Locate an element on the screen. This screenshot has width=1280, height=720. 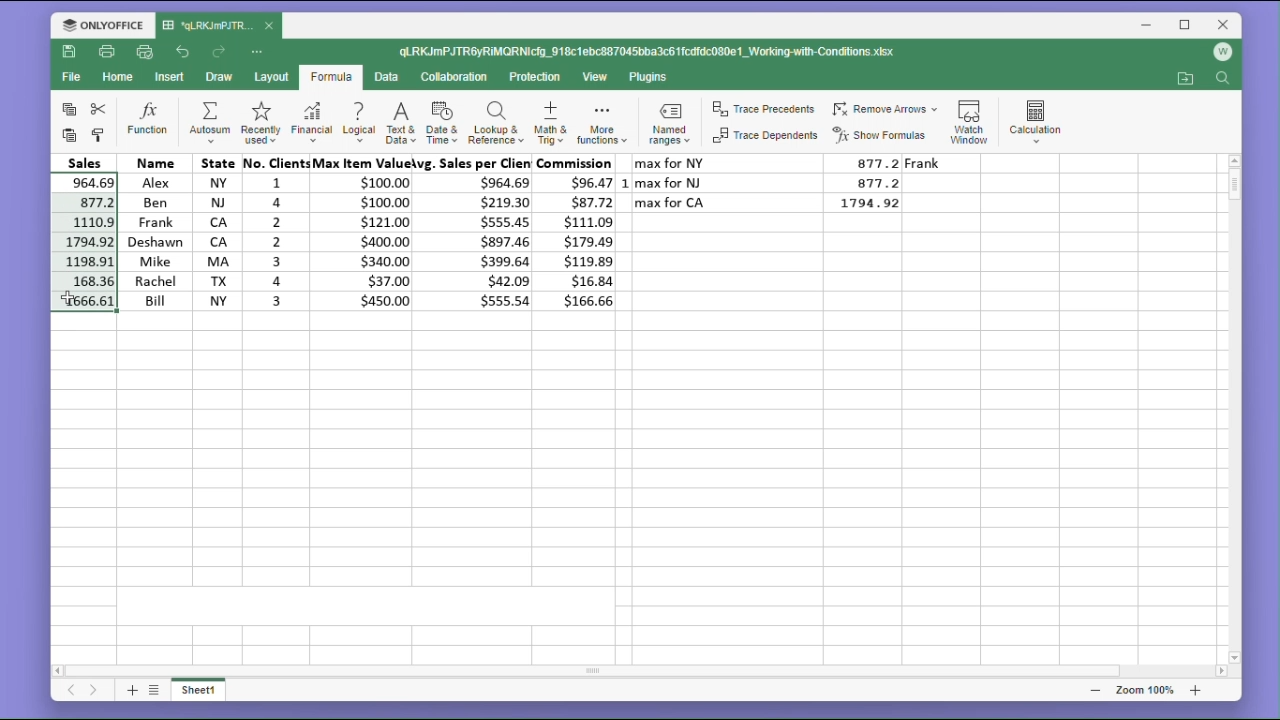
insert is located at coordinates (172, 77).